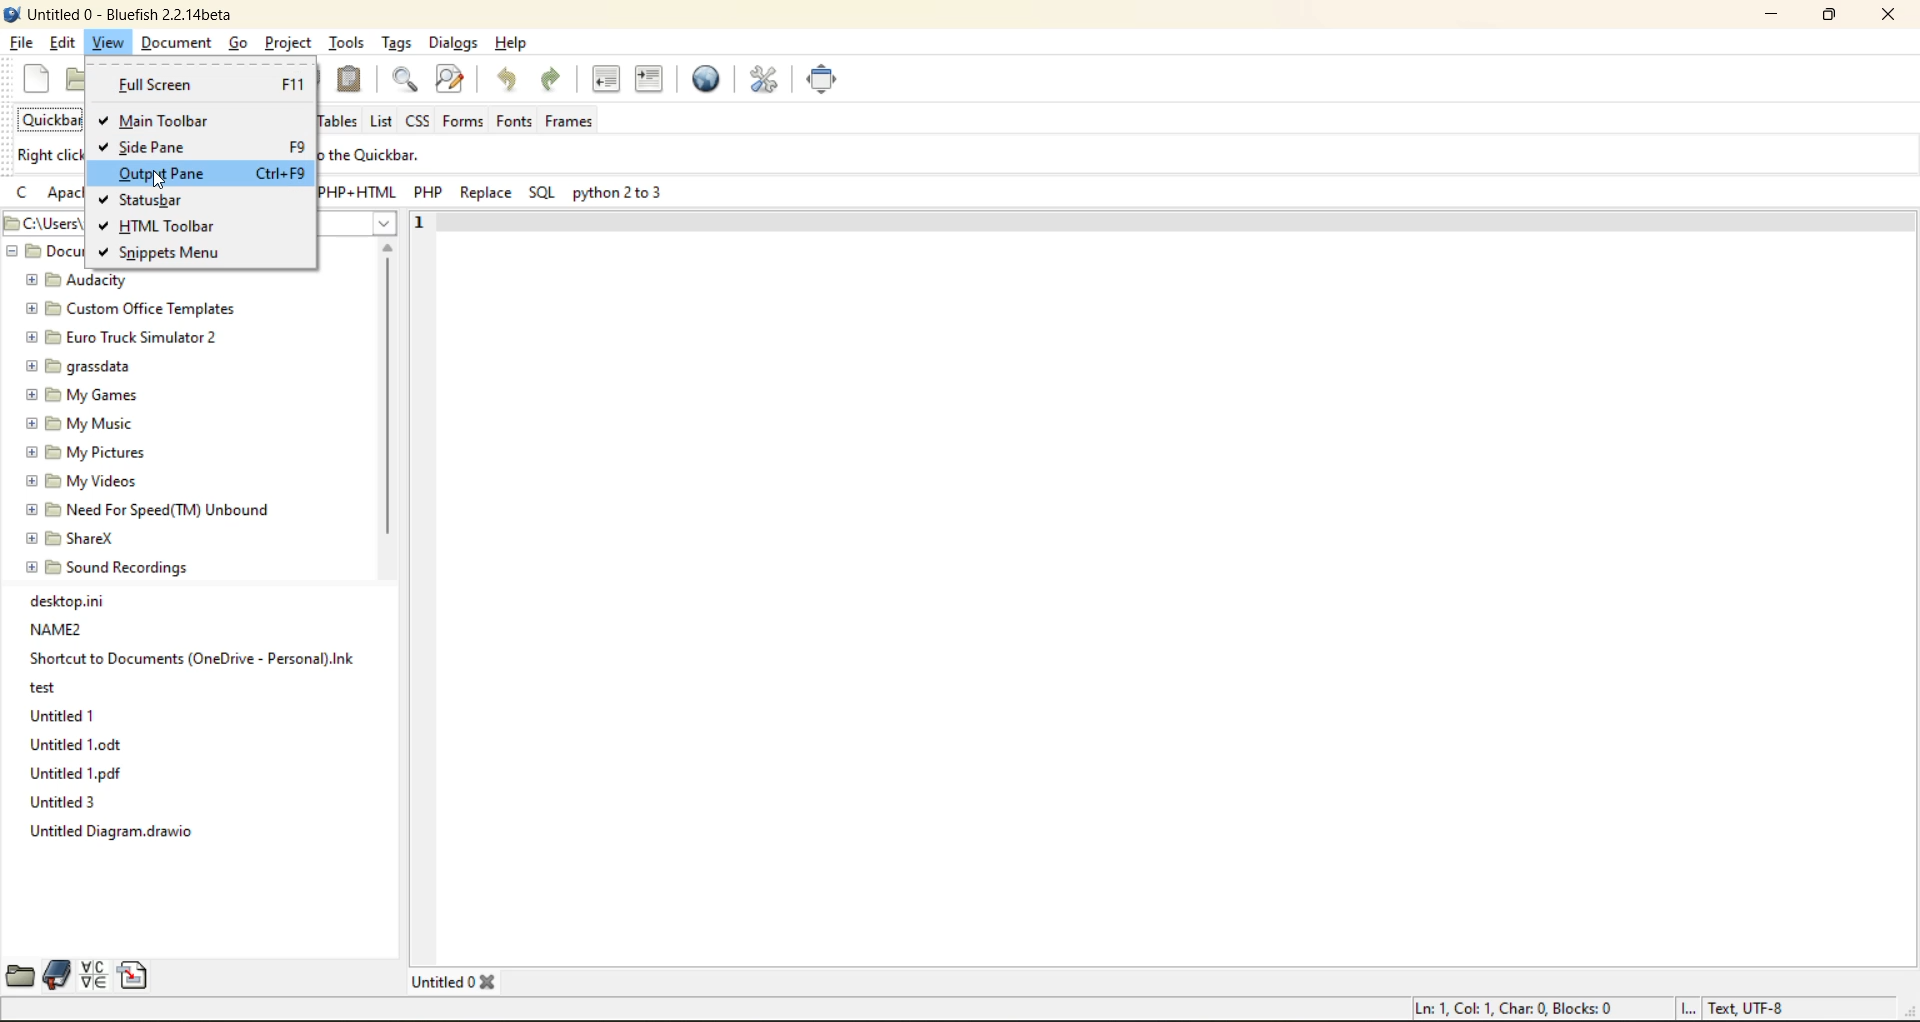 This screenshot has height=1022, width=1920. What do you see at coordinates (77, 367) in the screenshot?
I see `grassdata` at bounding box center [77, 367].